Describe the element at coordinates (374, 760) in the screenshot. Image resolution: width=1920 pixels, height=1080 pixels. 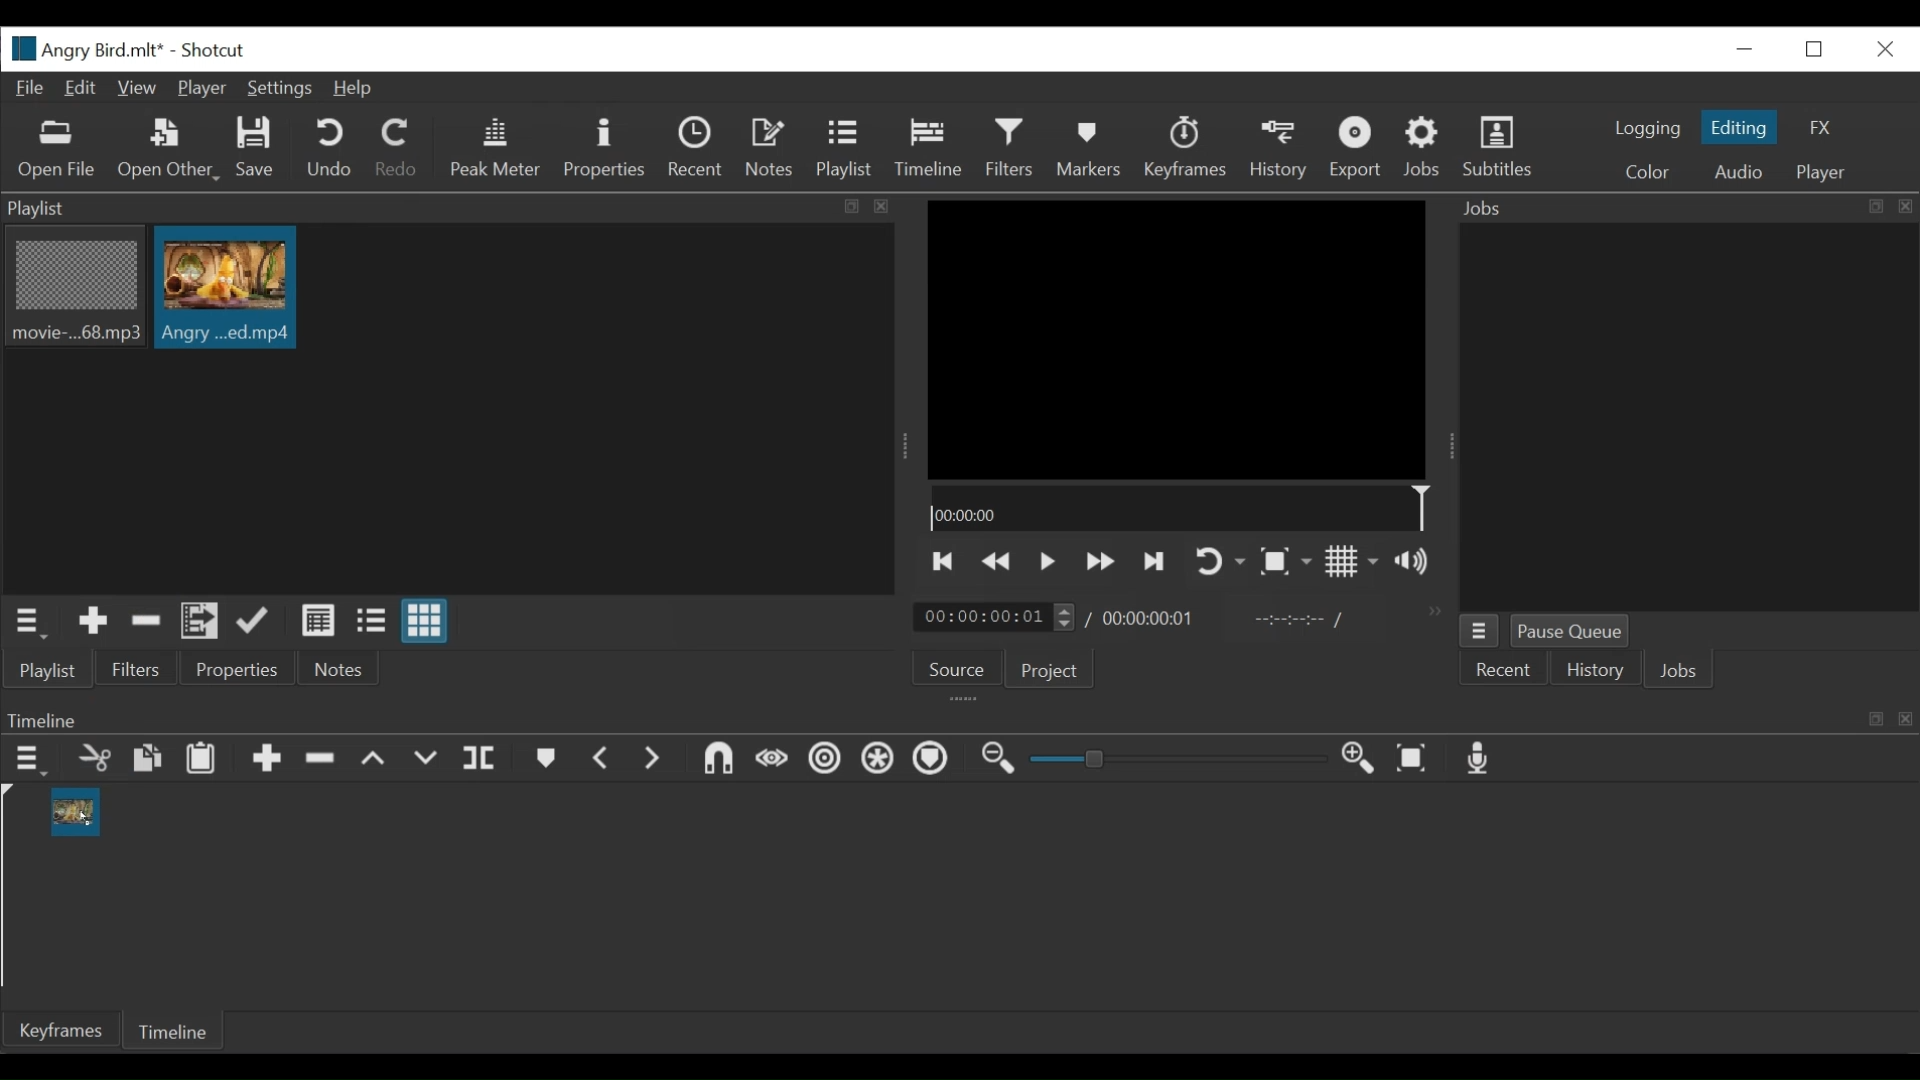
I see `lift` at that location.